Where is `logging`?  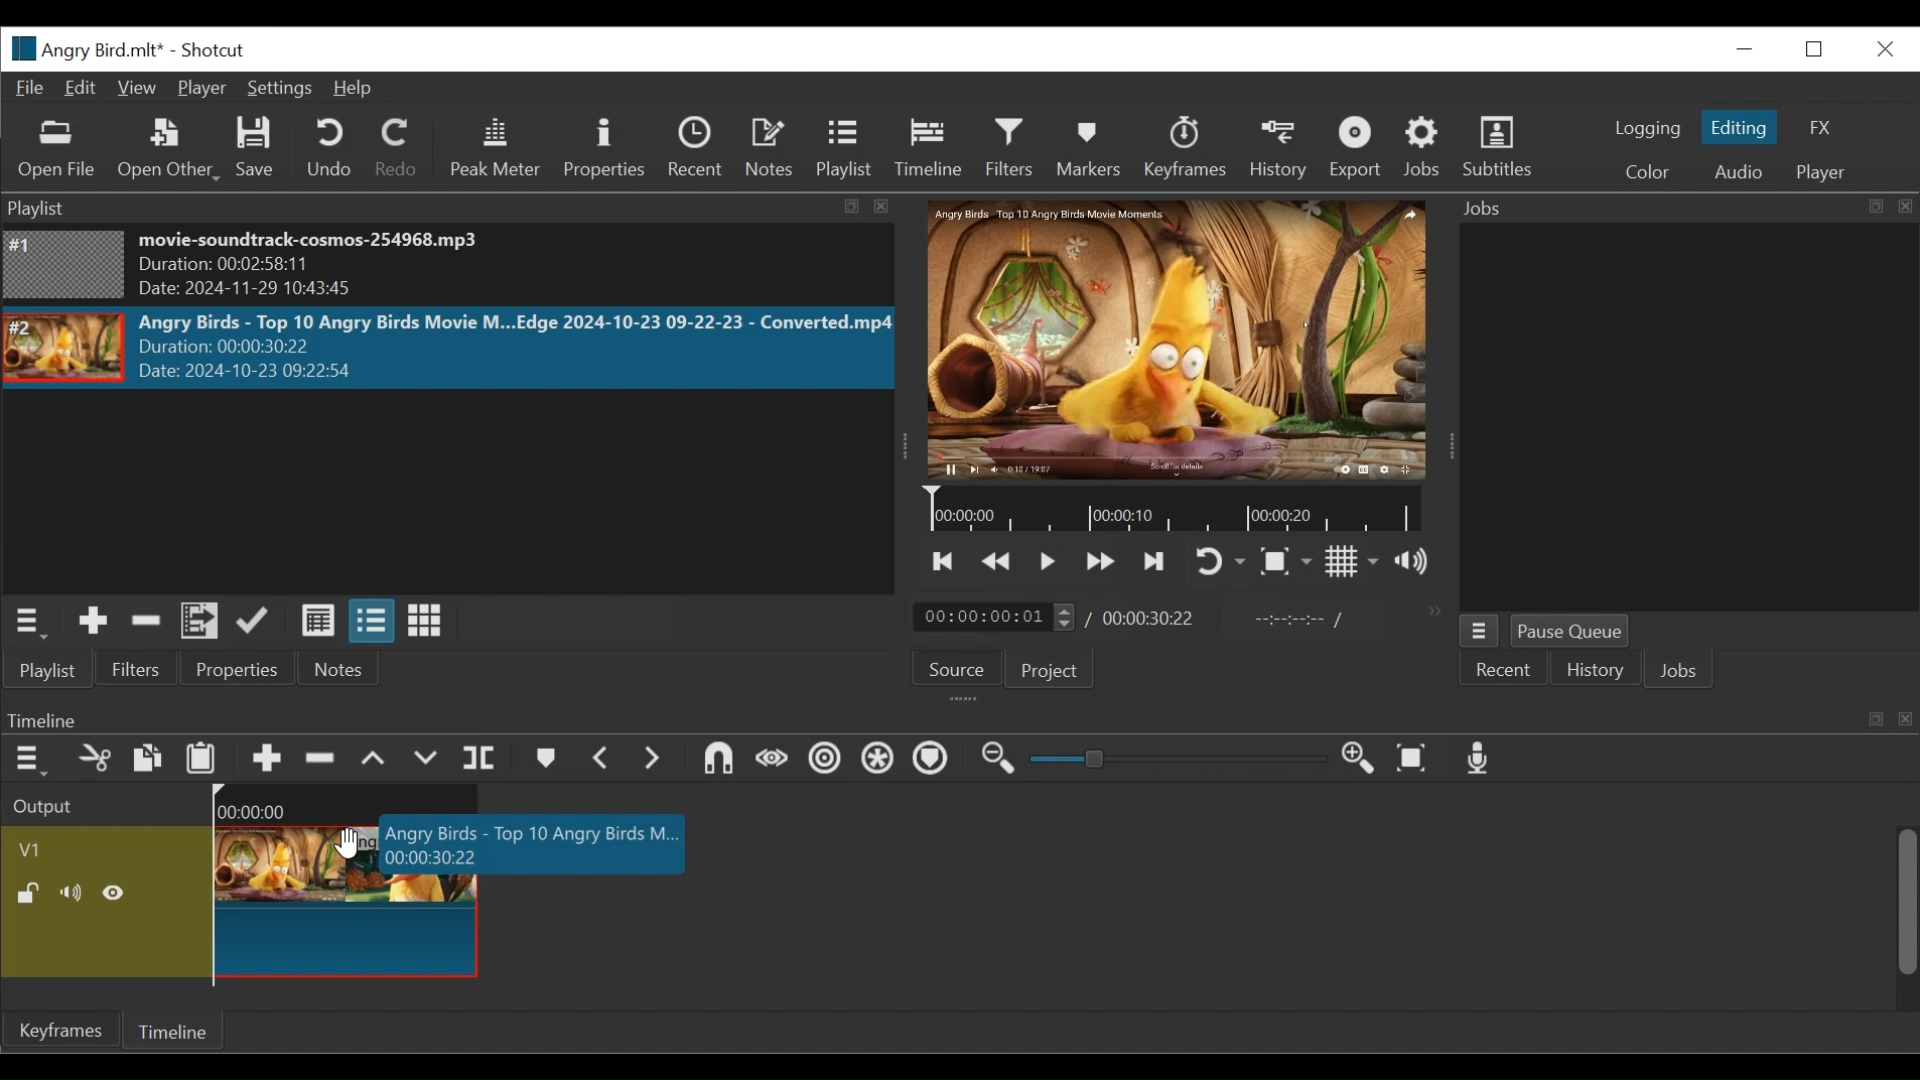
logging is located at coordinates (1648, 128).